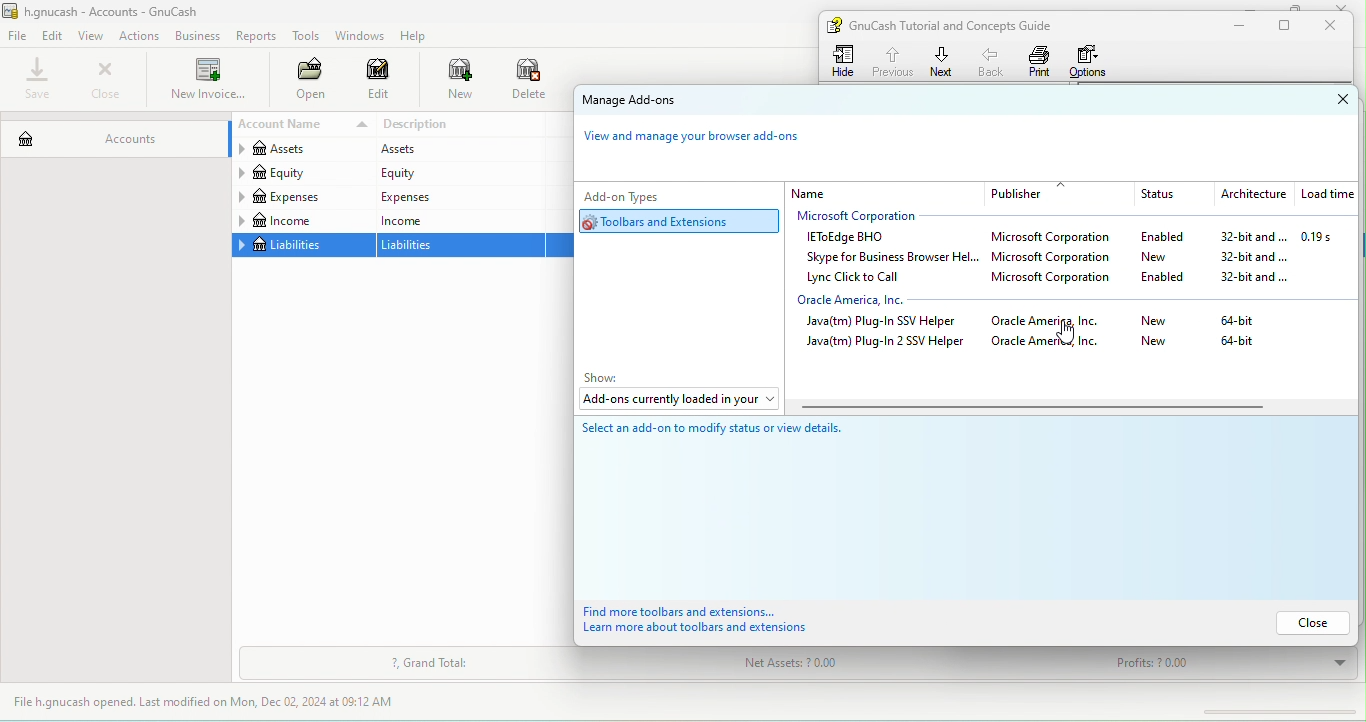 The image size is (1366, 722). Describe the element at coordinates (886, 344) in the screenshot. I see `java (tm)plug ln-2 ssv helper` at that location.